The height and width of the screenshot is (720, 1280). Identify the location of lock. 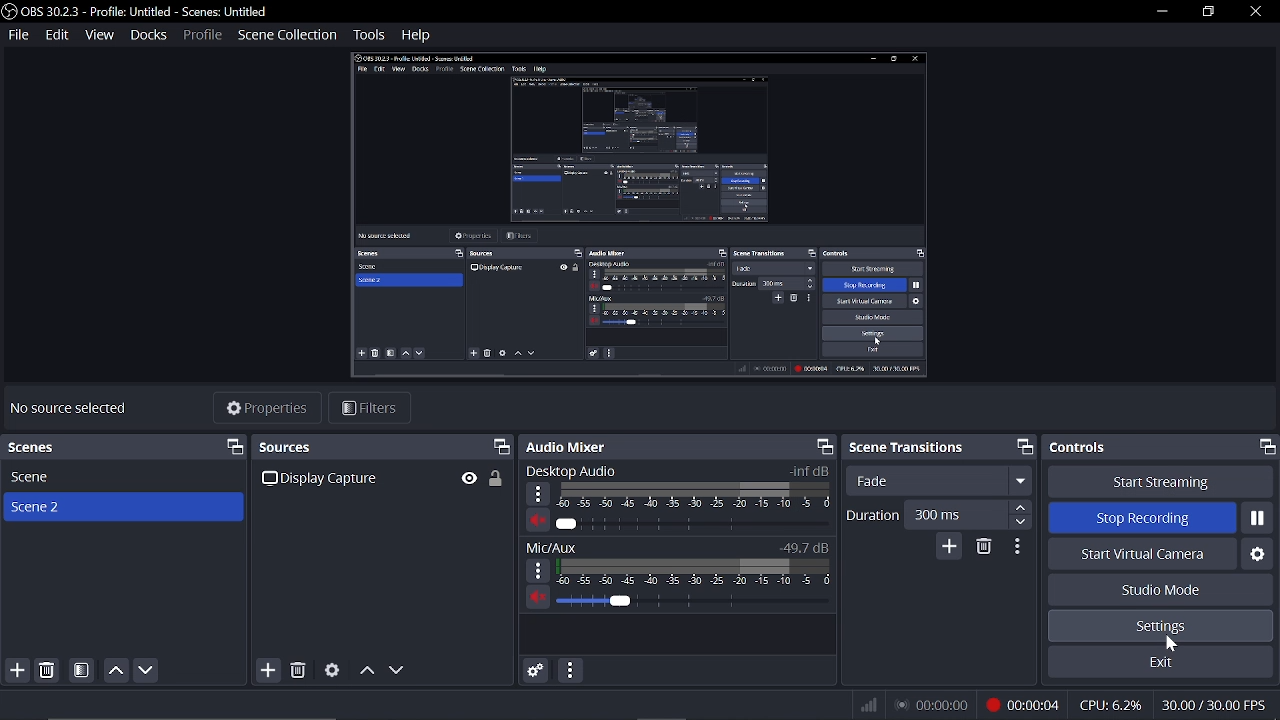
(497, 479).